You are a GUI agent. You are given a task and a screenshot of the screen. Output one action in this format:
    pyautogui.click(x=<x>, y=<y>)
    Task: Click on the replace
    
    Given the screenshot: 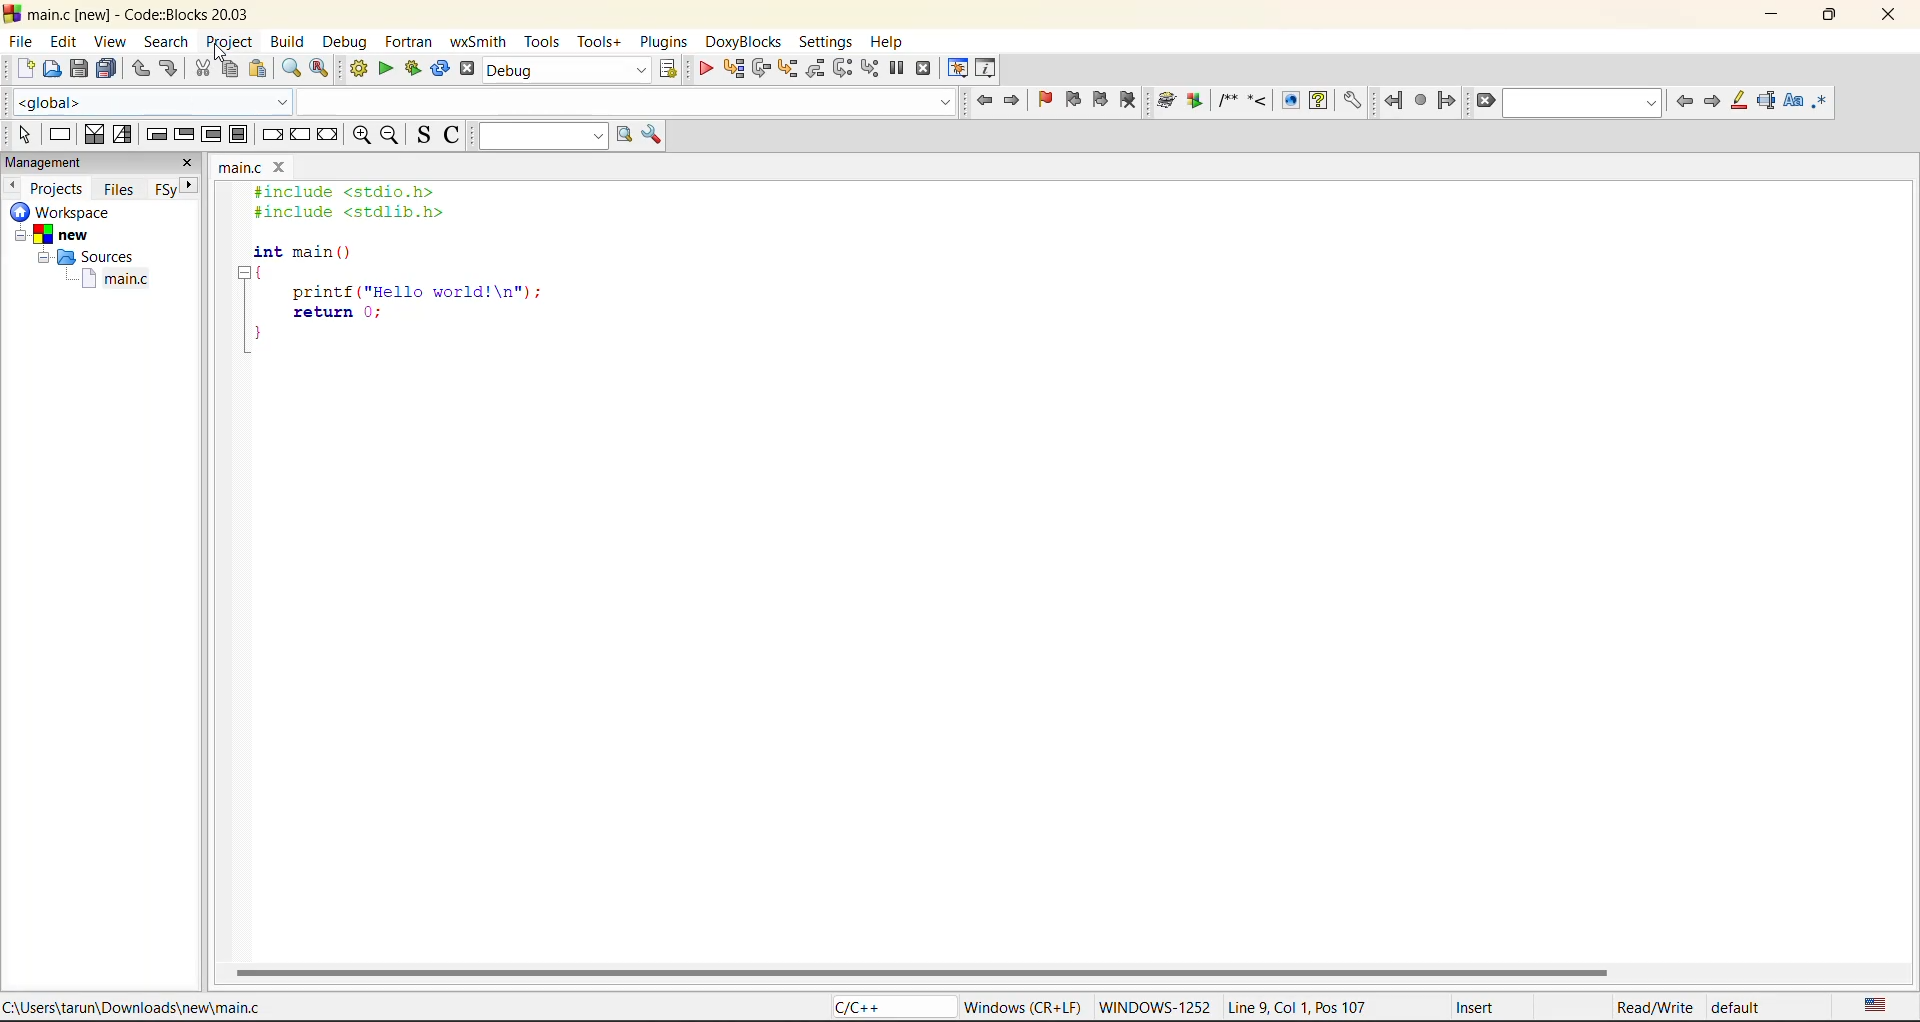 What is the action you would take?
    pyautogui.click(x=322, y=69)
    